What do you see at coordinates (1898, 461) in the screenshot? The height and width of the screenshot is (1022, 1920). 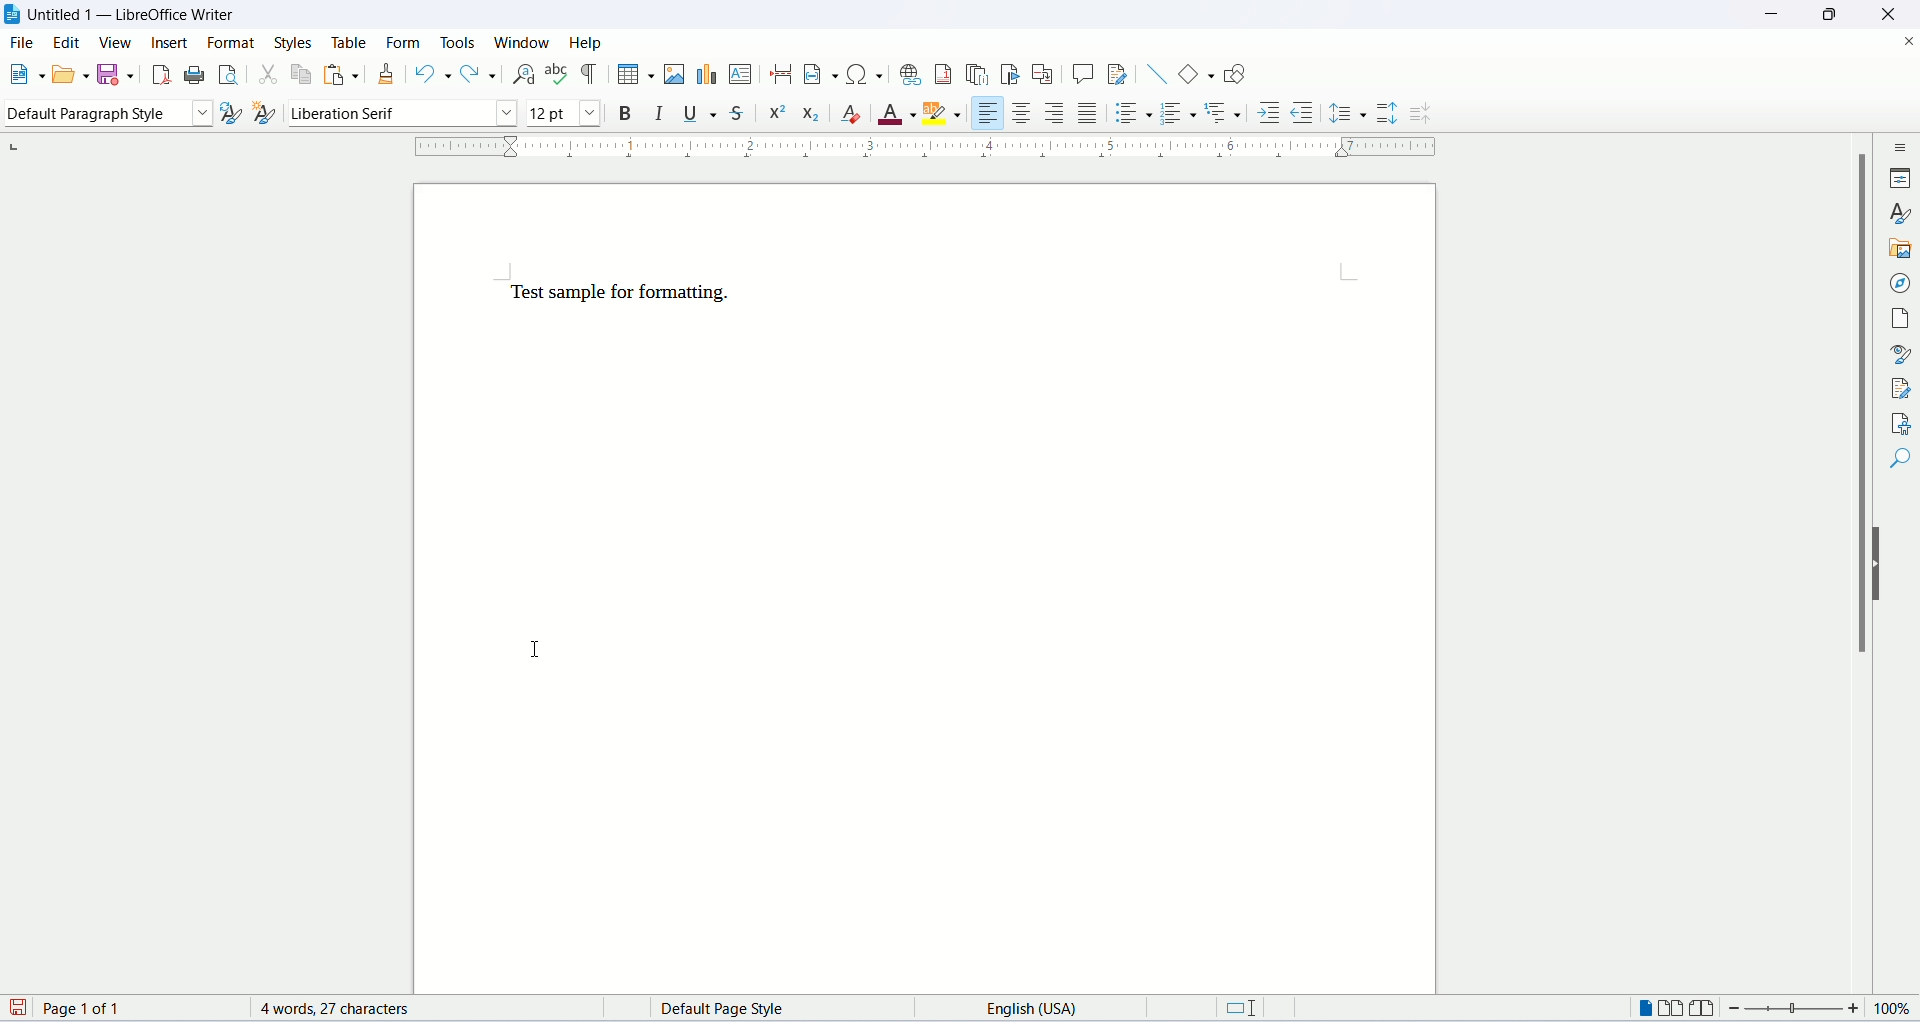 I see `find` at bounding box center [1898, 461].